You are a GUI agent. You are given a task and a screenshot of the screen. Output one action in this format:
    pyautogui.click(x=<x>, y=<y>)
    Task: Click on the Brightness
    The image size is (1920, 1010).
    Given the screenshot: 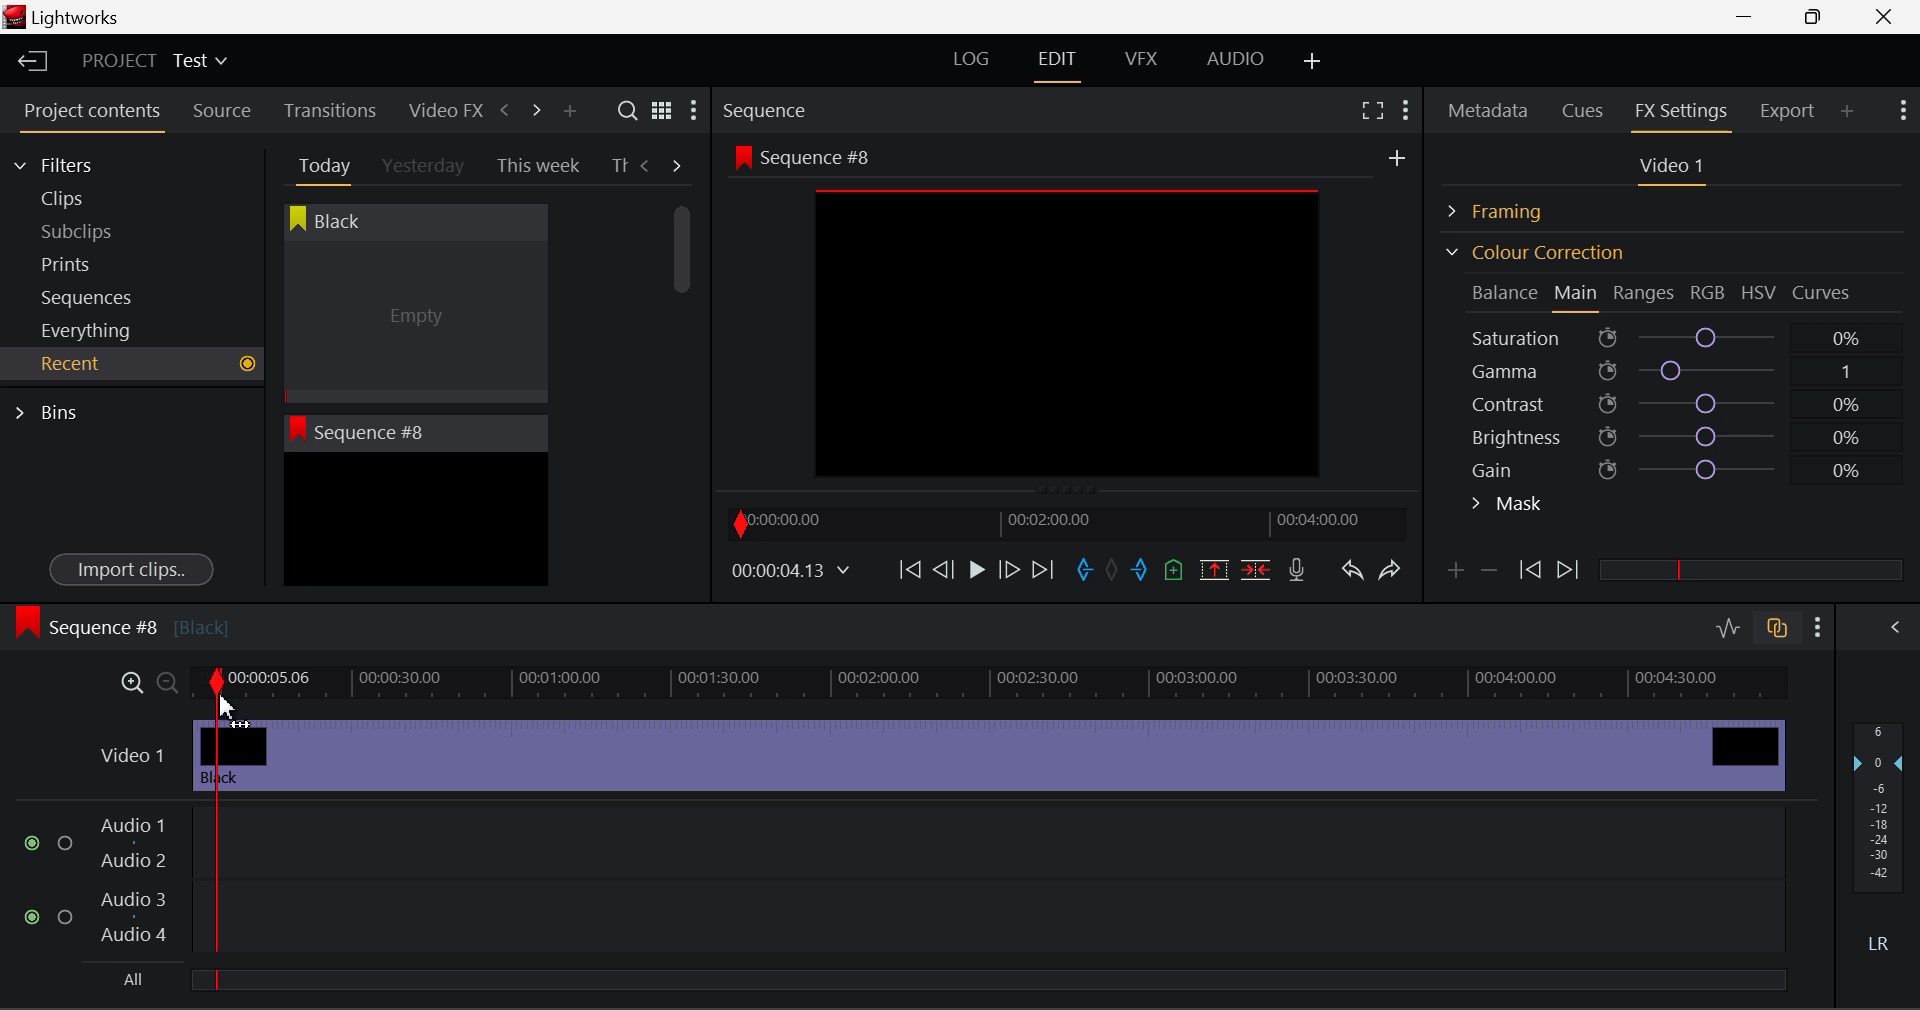 What is the action you would take?
    pyautogui.click(x=1674, y=433)
    